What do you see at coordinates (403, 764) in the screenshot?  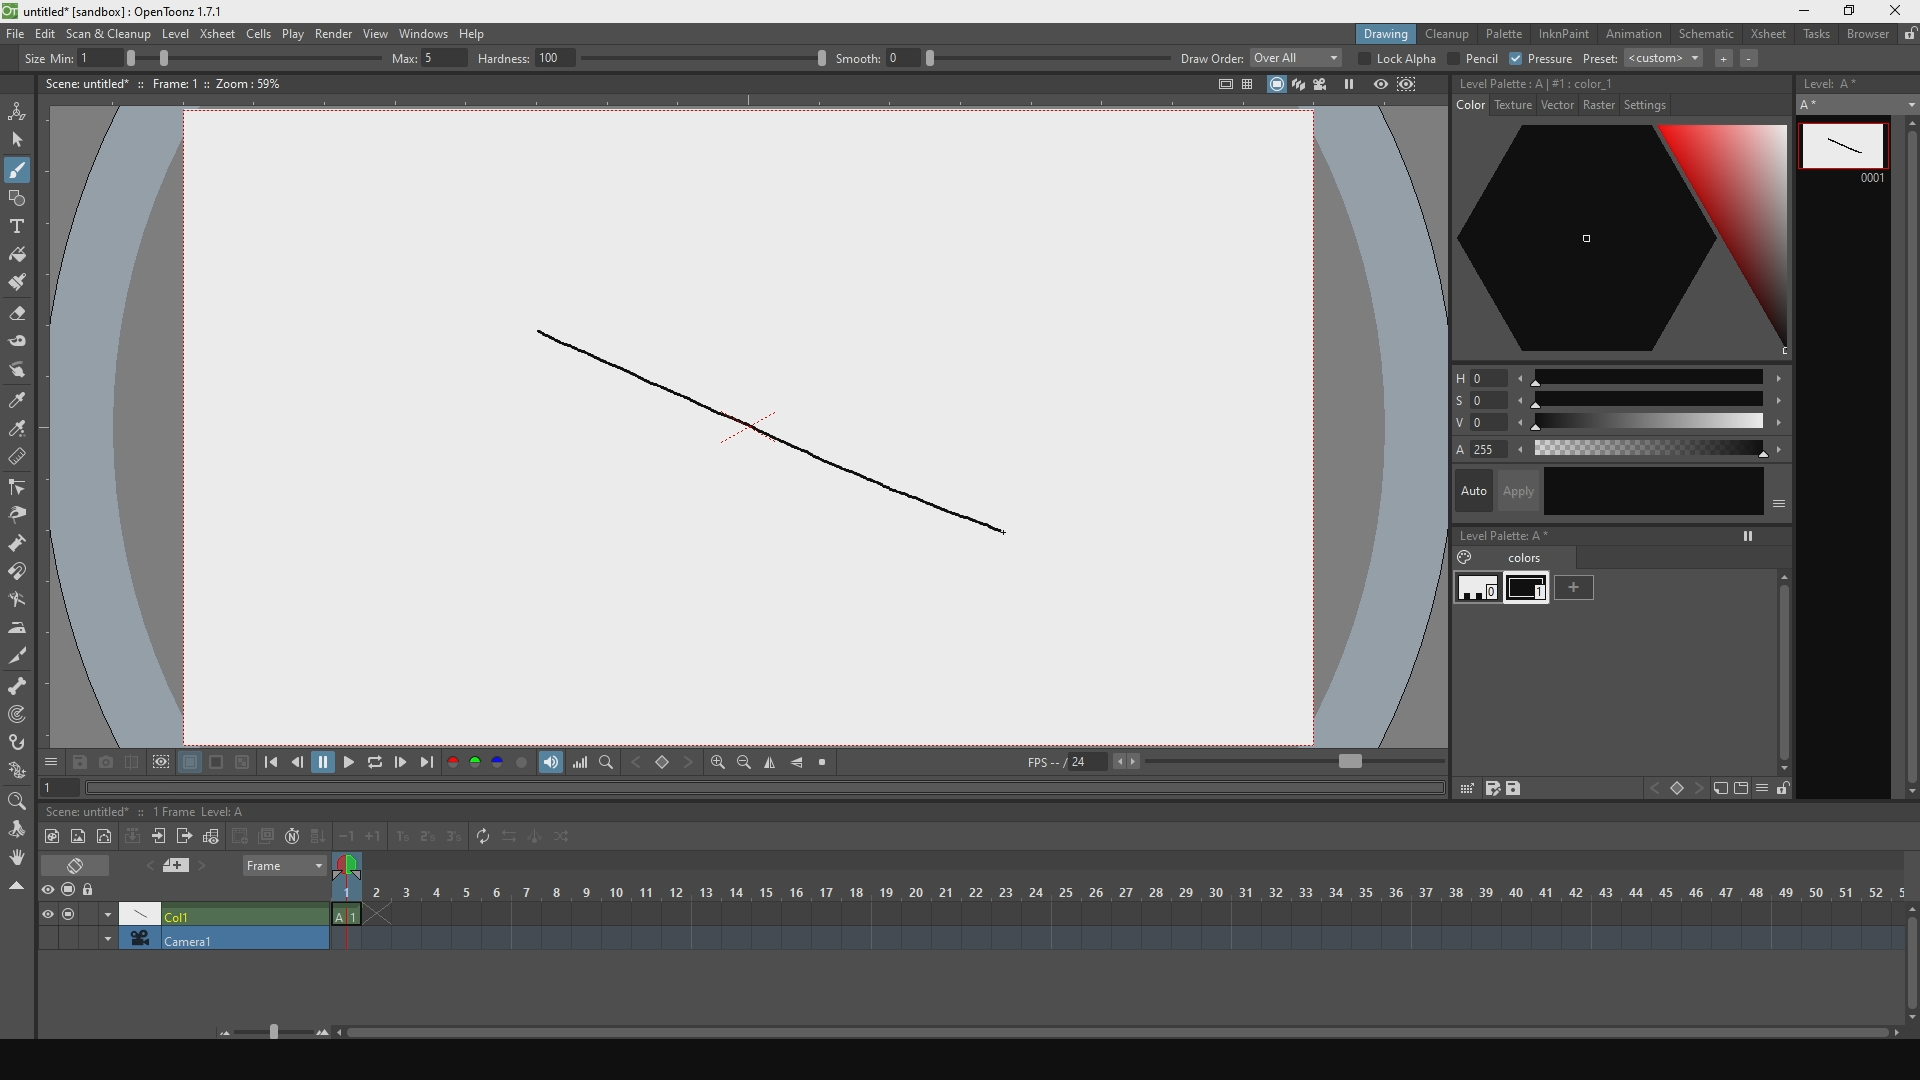 I see `go forwards` at bounding box center [403, 764].